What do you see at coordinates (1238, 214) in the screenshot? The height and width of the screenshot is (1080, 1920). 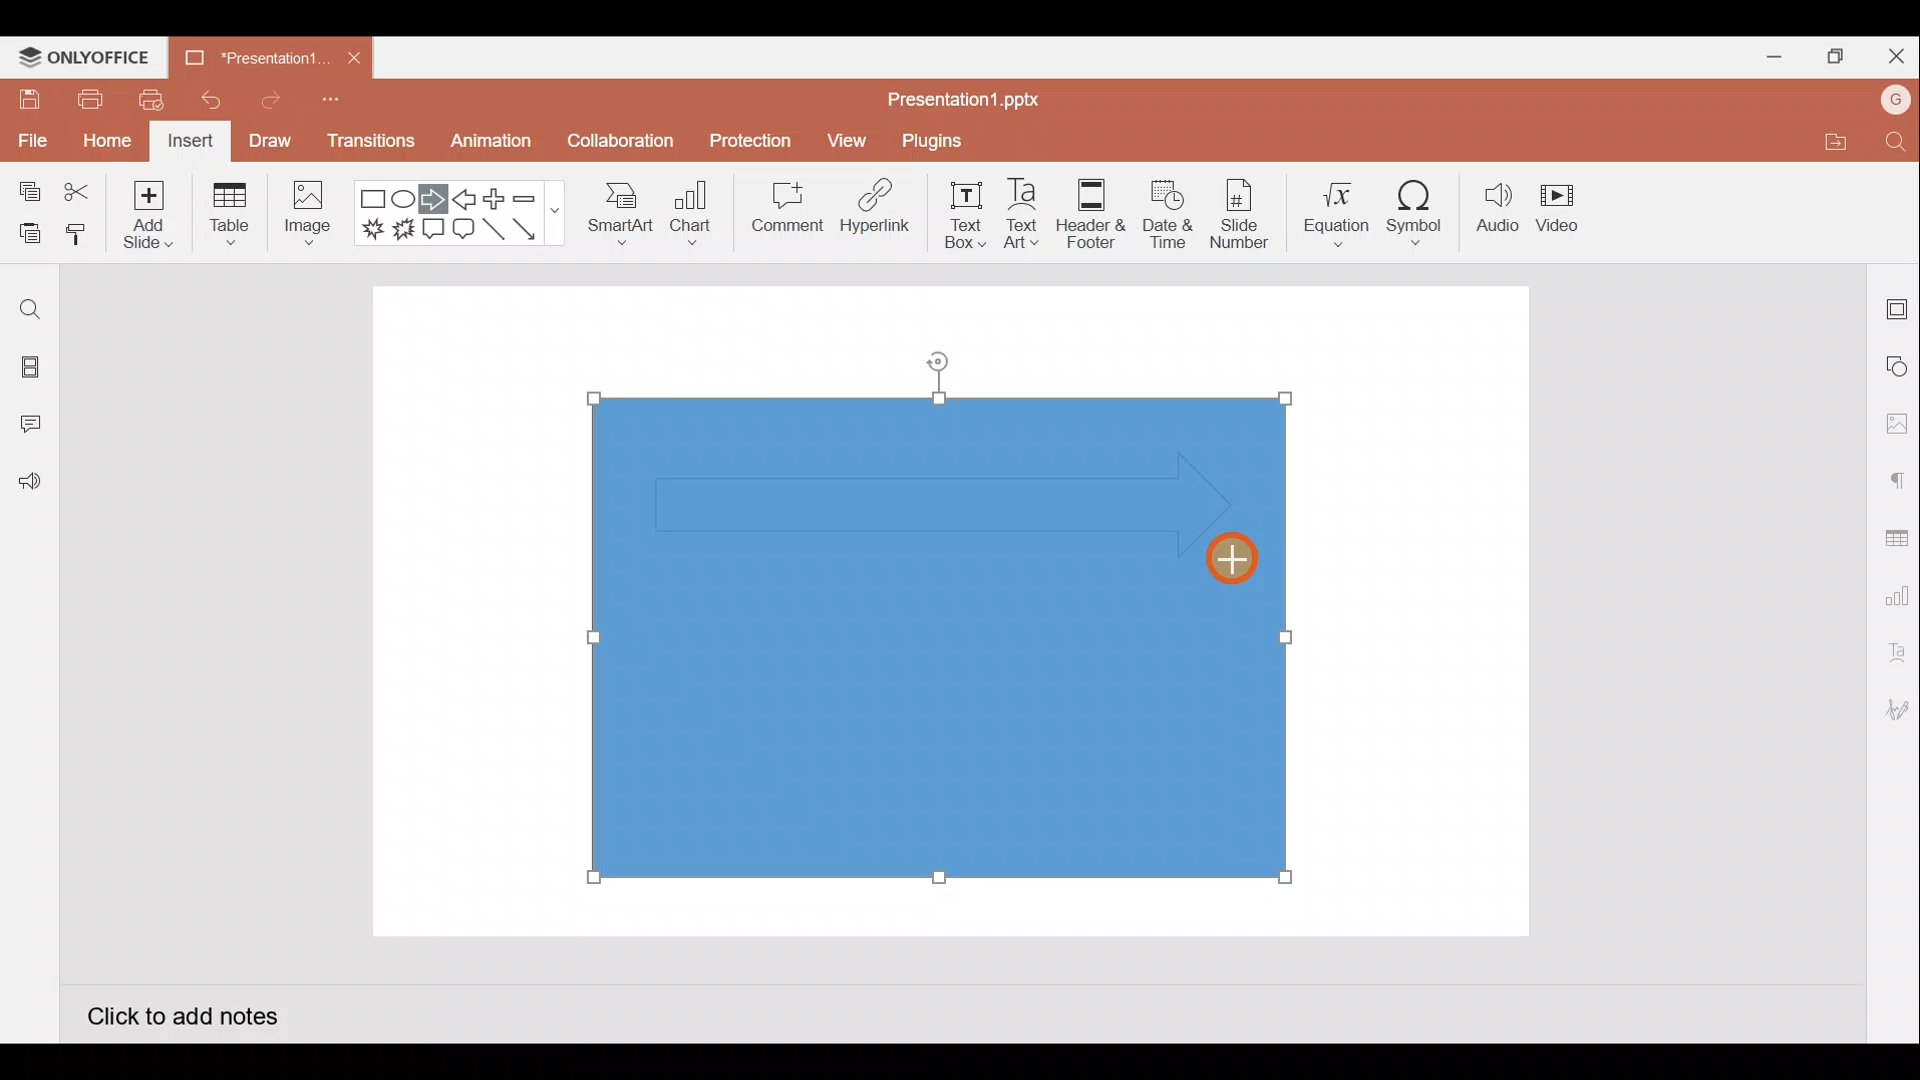 I see `Slide number` at bounding box center [1238, 214].